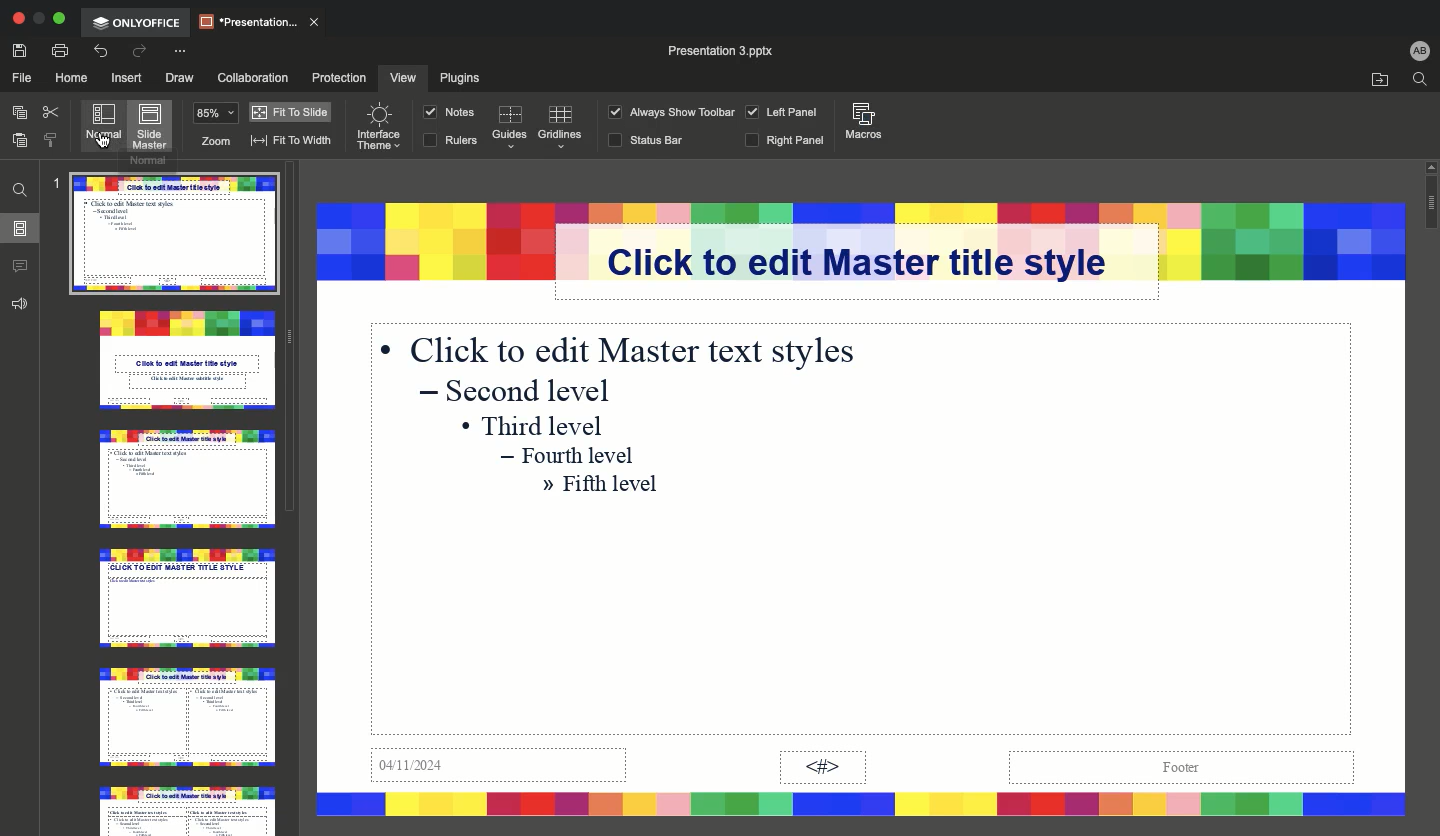  Describe the element at coordinates (562, 128) in the screenshot. I see `Guidelines` at that location.